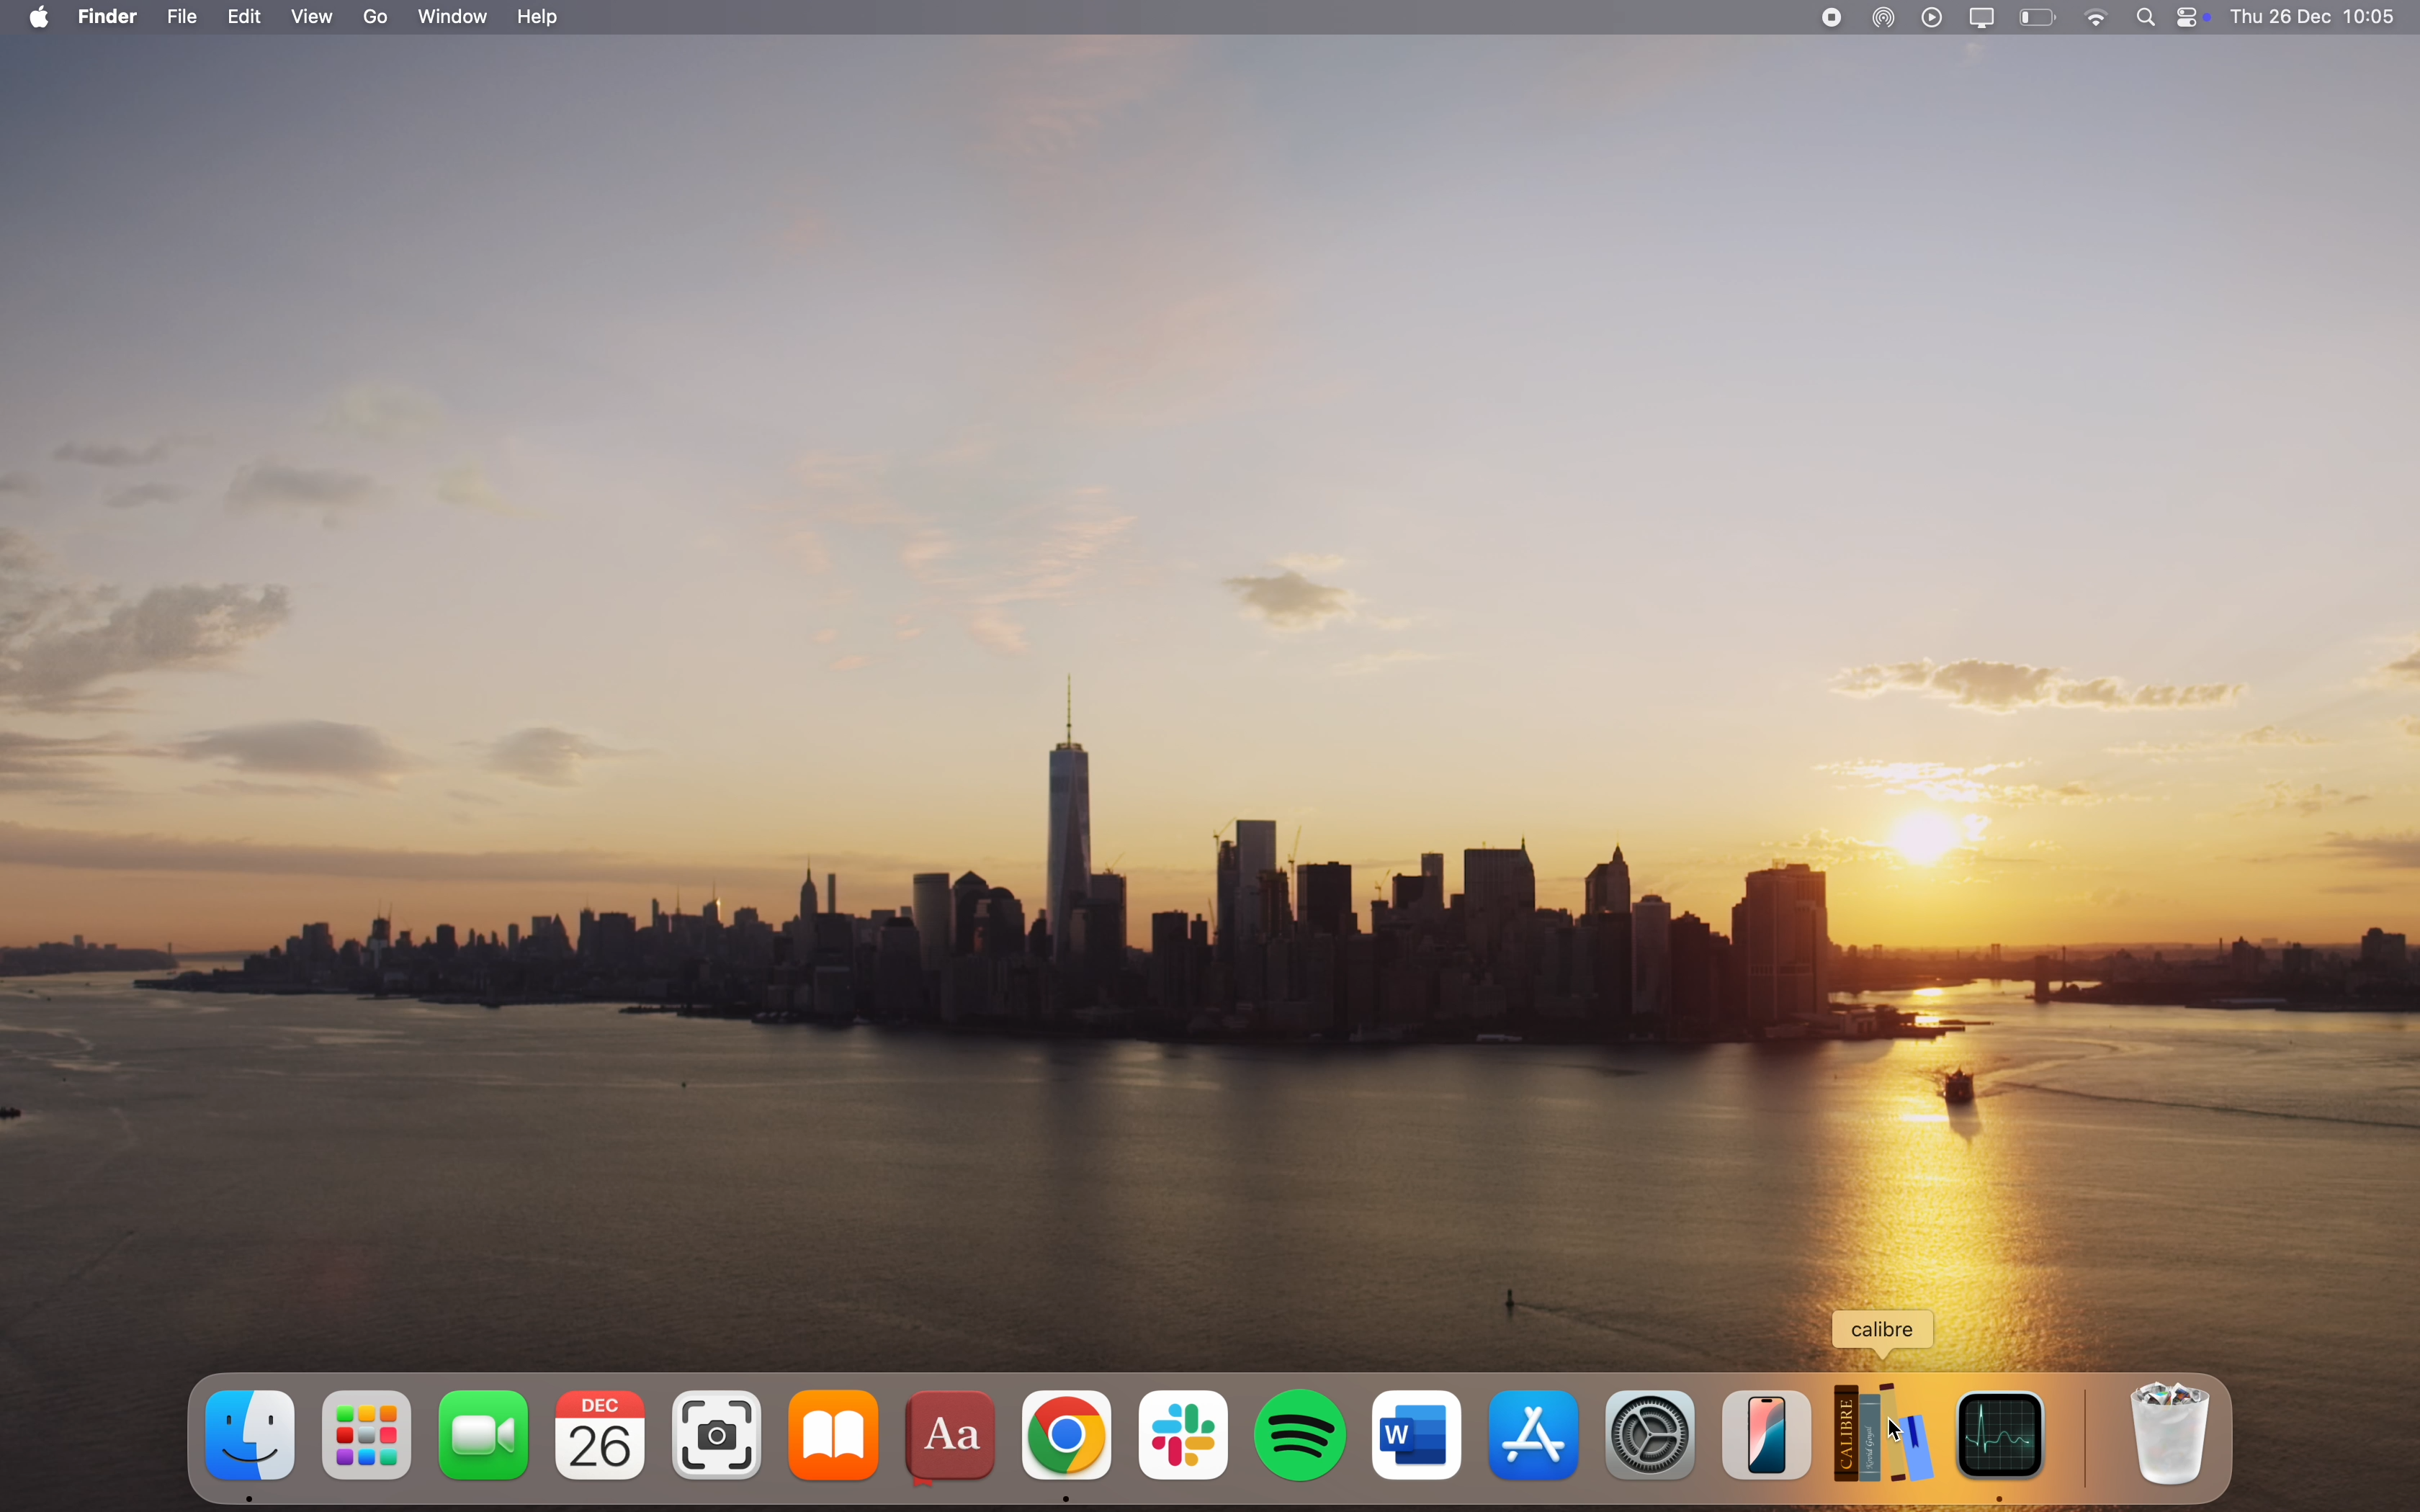 The height and width of the screenshot is (1512, 2420). Describe the element at coordinates (1885, 17) in the screenshot. I see `AirDrop` at that location.